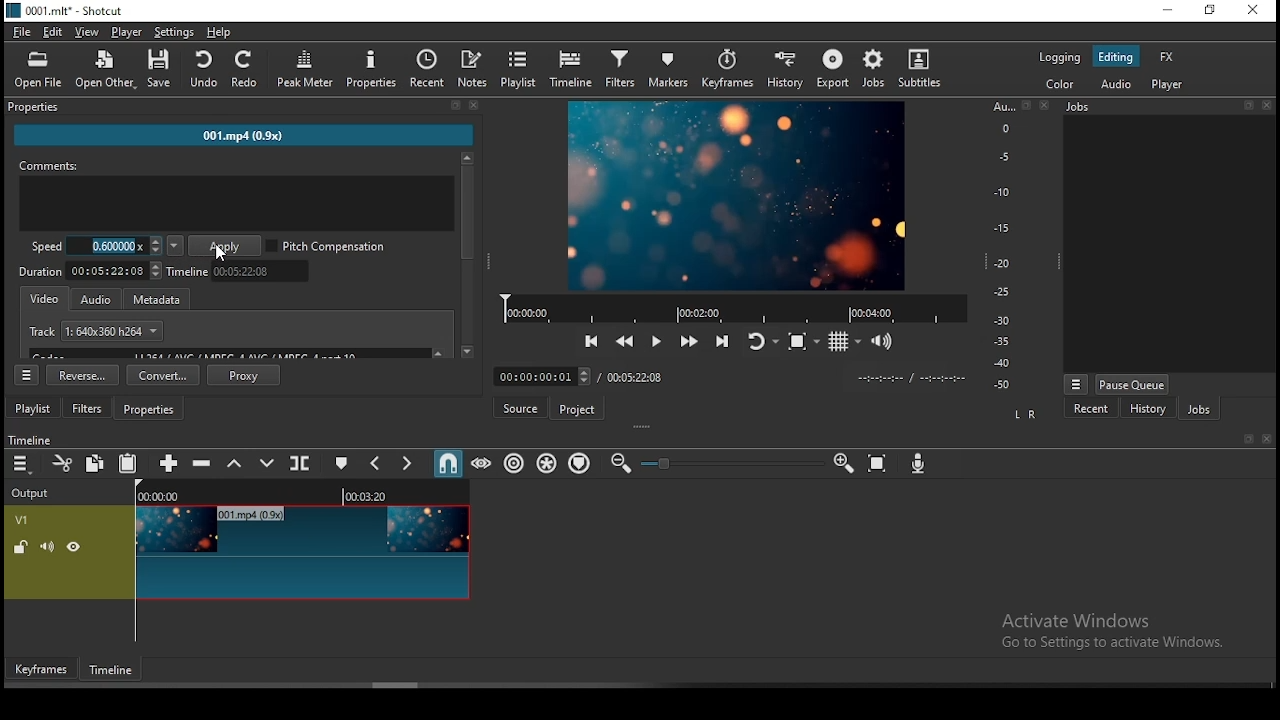 The height and width of the screenshot is (720, 1280). Describe the element at coordinates (94, 329) in the screenshot. I see `track` at that location.